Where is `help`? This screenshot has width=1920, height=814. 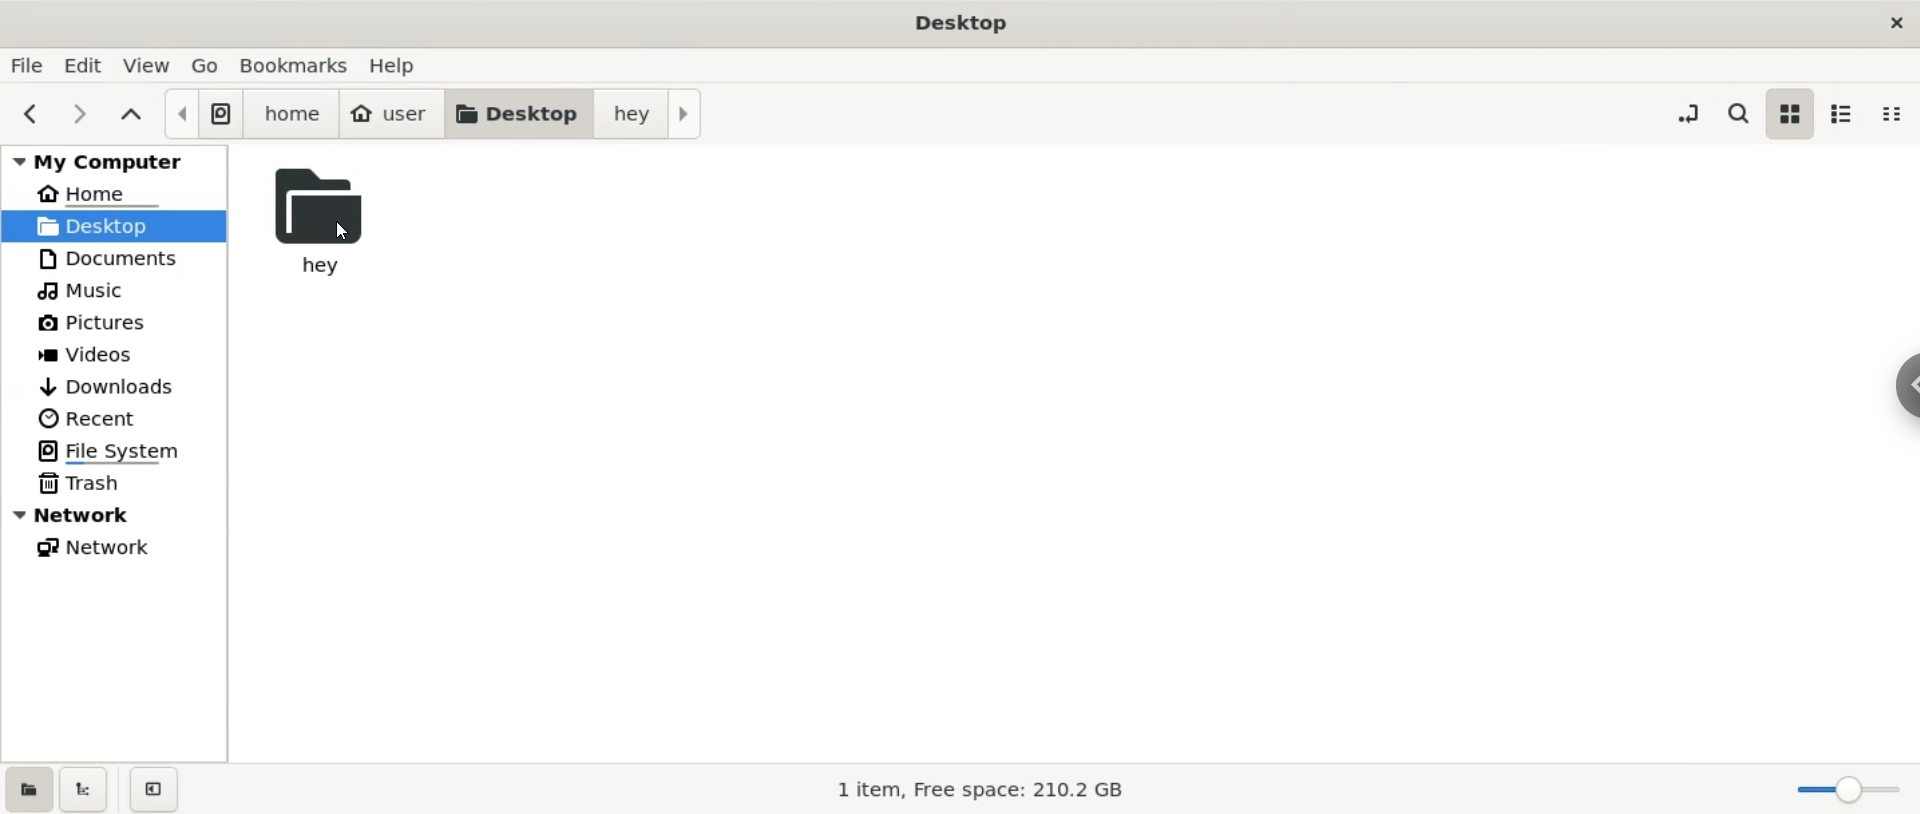 help is located at coordinates (402, 65).